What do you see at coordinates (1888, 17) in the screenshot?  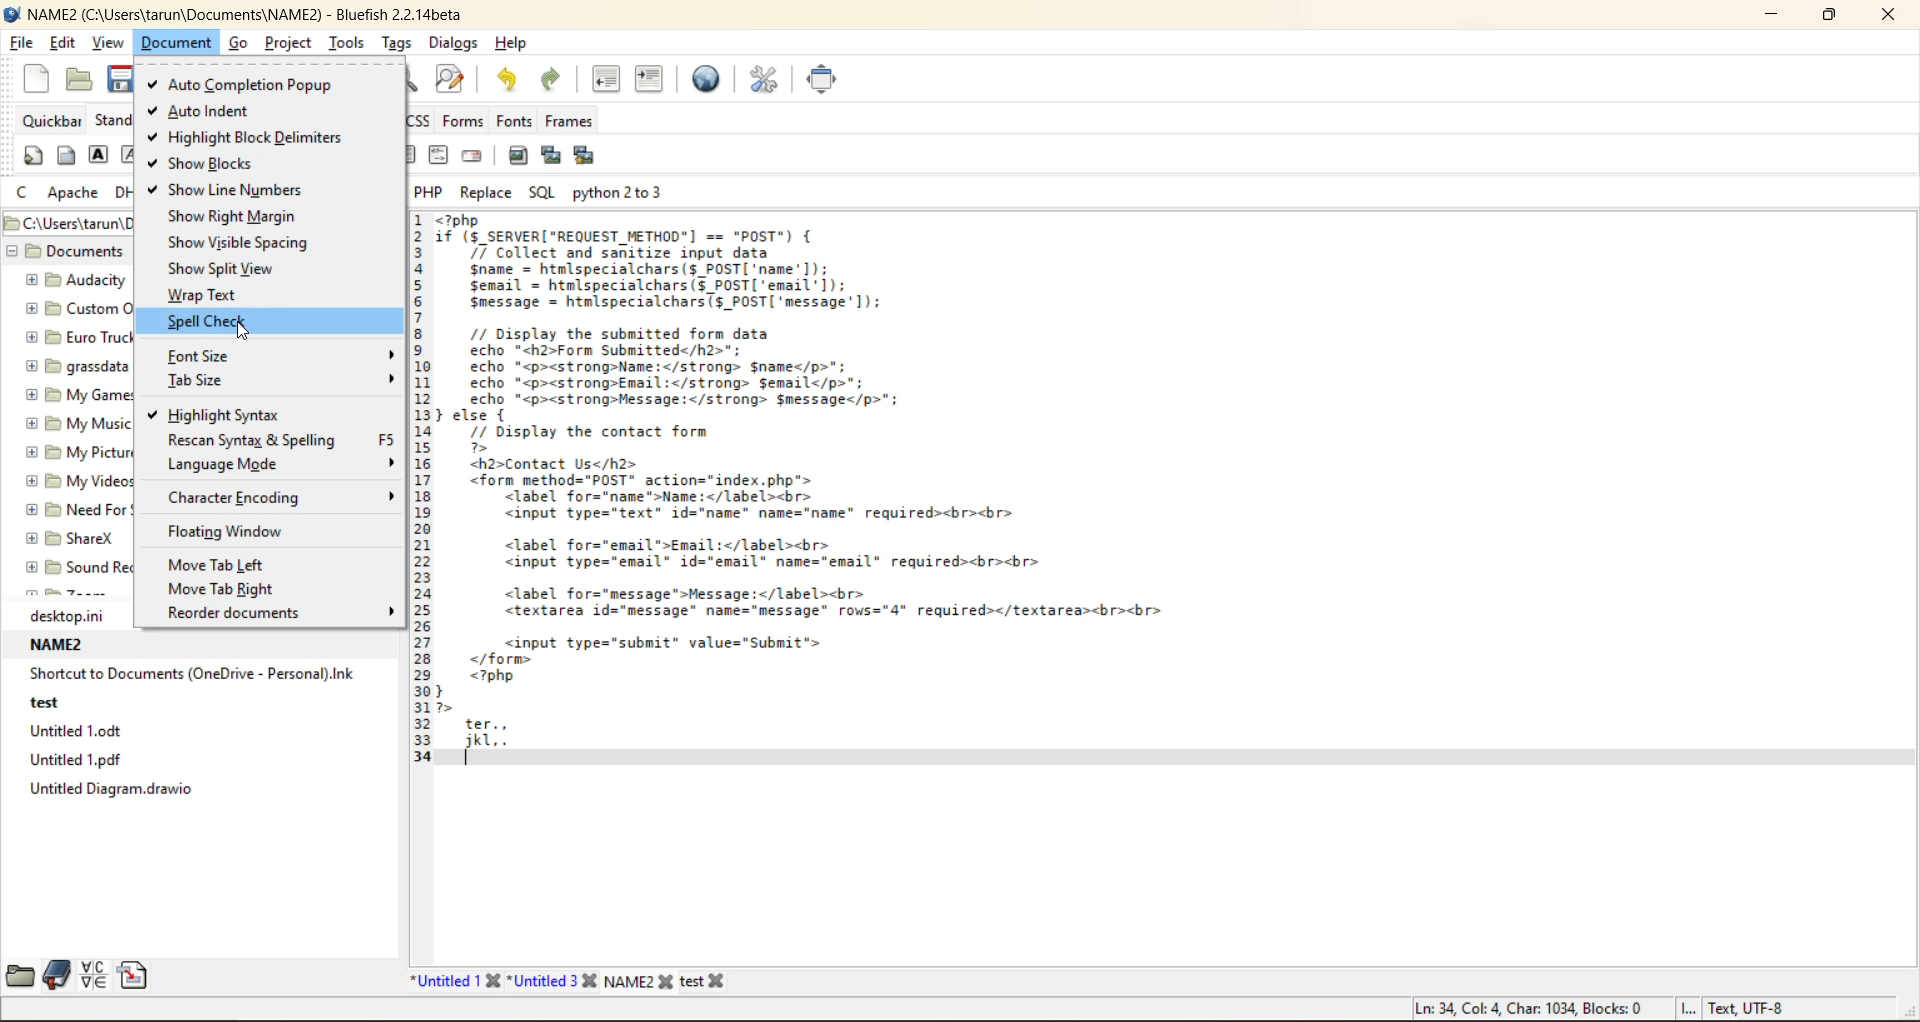 I see `close` at bounding box center [1888, 17].